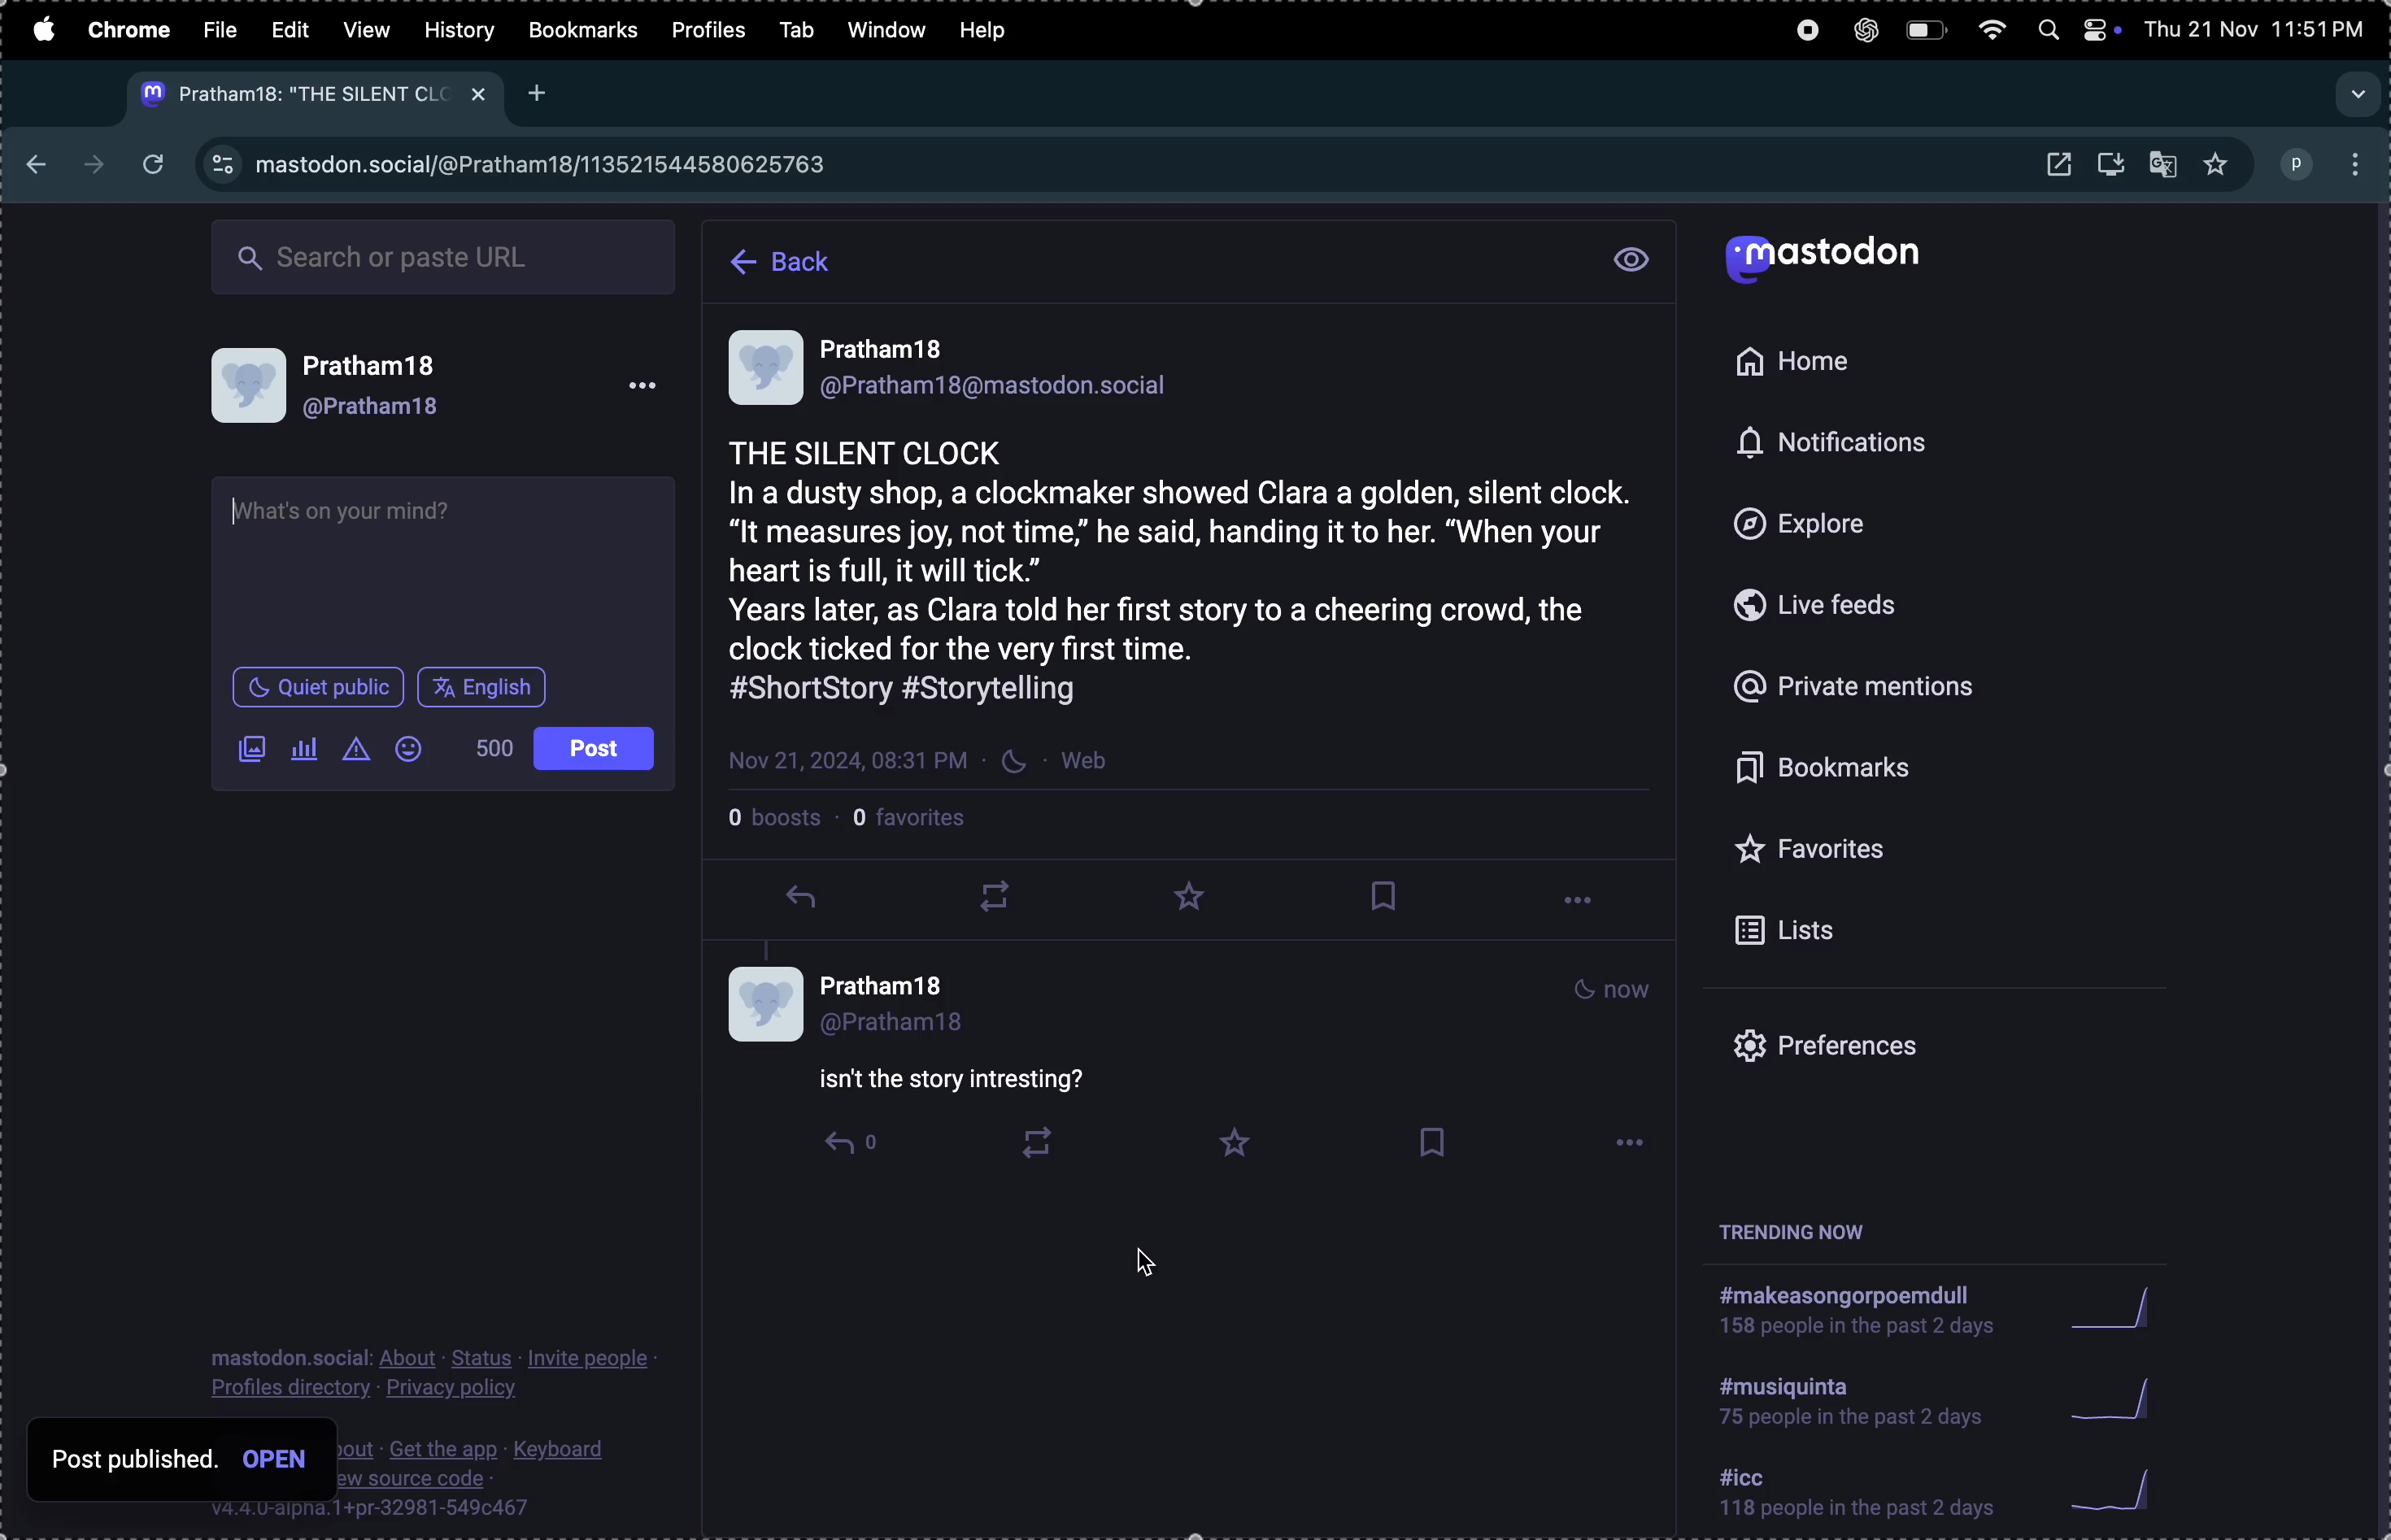  What do you see at coordinates (801, 904) in the screenshot?
I see `reply` at bounding box center [801, 904].